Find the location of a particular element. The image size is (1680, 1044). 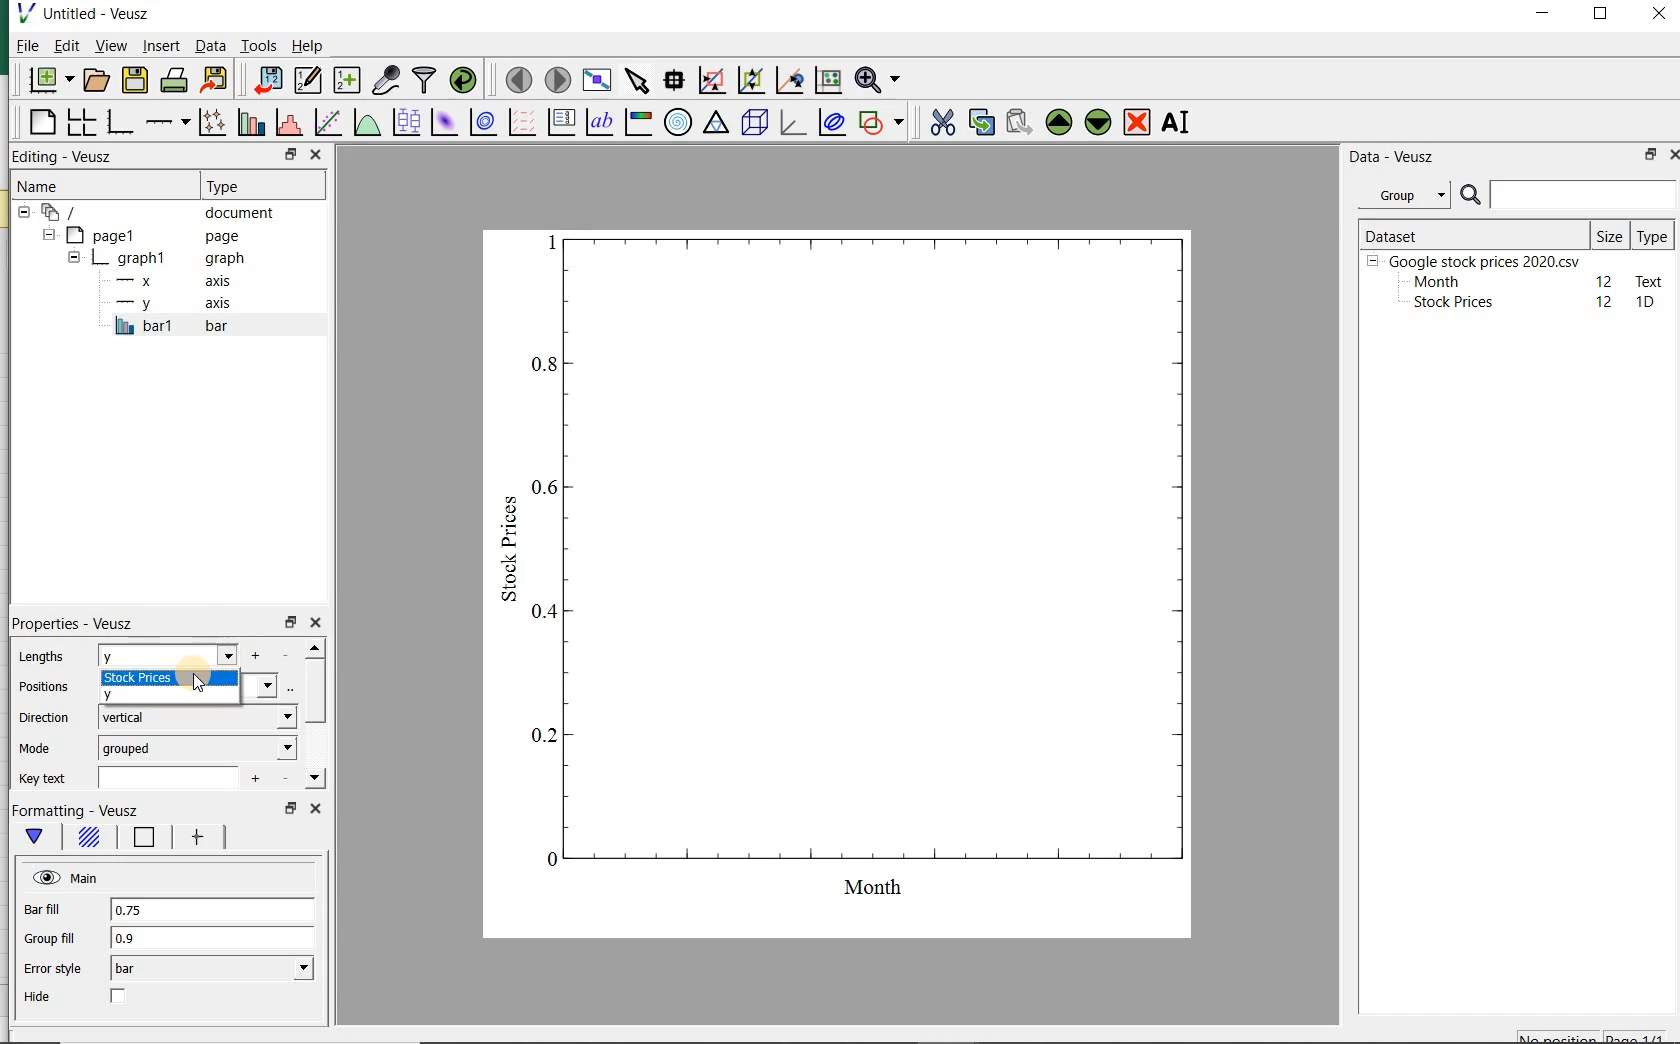

plot key is located at coordinates (561, 124).